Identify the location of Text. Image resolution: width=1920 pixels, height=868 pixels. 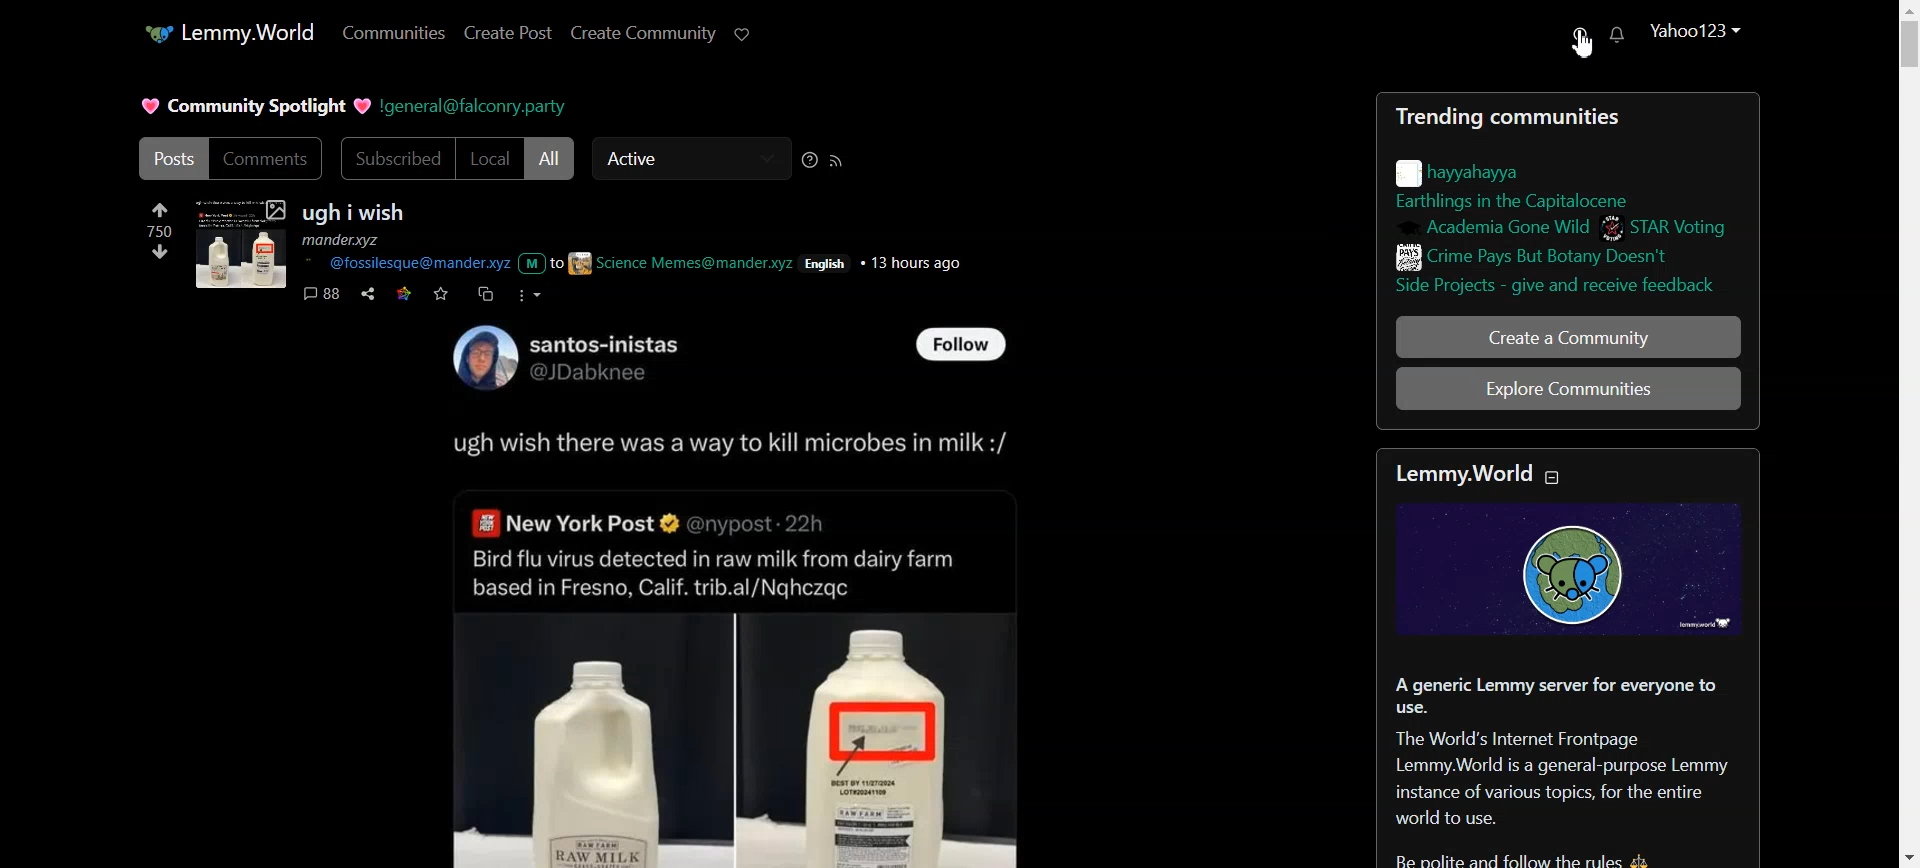
(252, 104).